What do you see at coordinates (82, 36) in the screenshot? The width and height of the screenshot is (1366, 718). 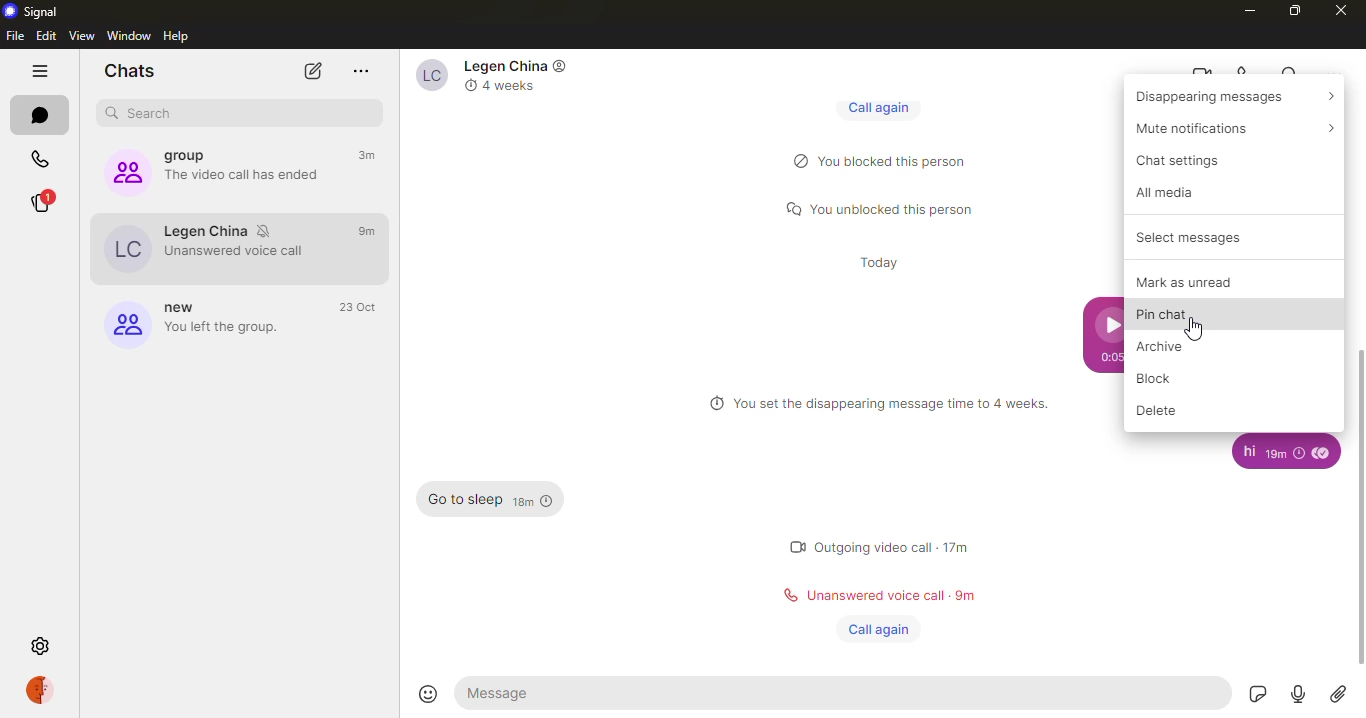 I see `view` at bounding box center [82, 36].